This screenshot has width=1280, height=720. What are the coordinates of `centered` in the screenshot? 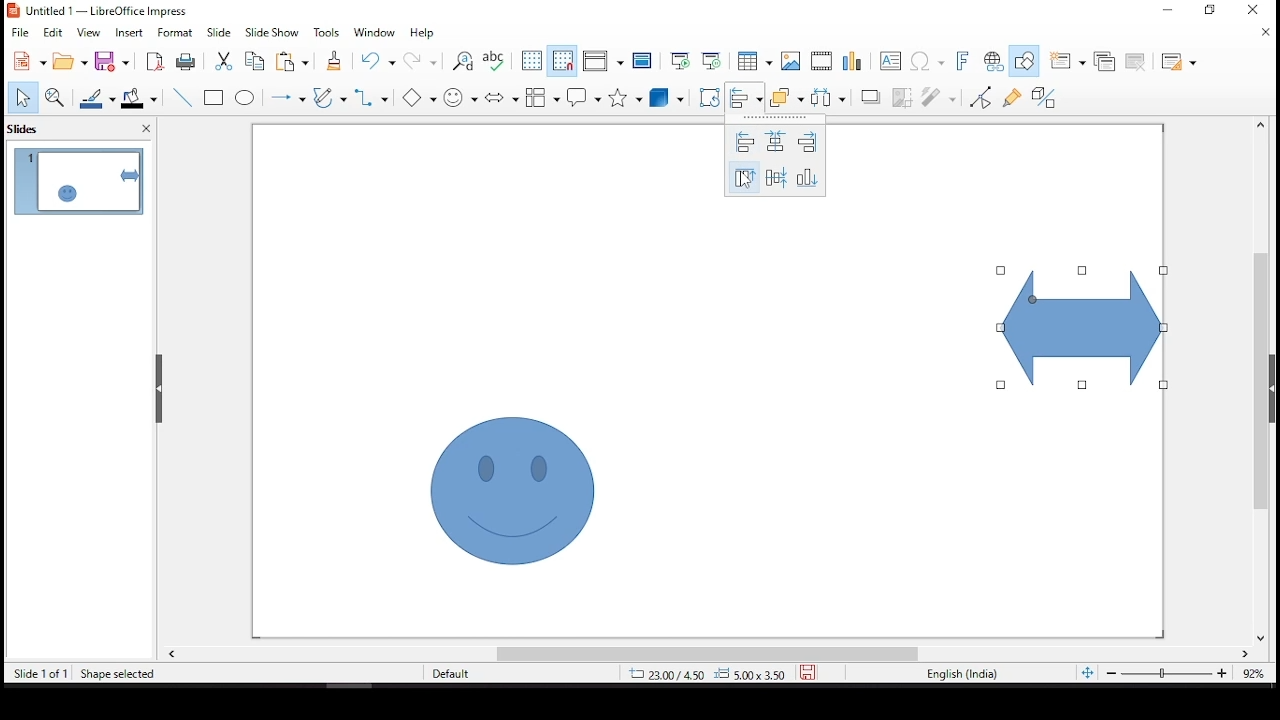 It's located at (776, 141).